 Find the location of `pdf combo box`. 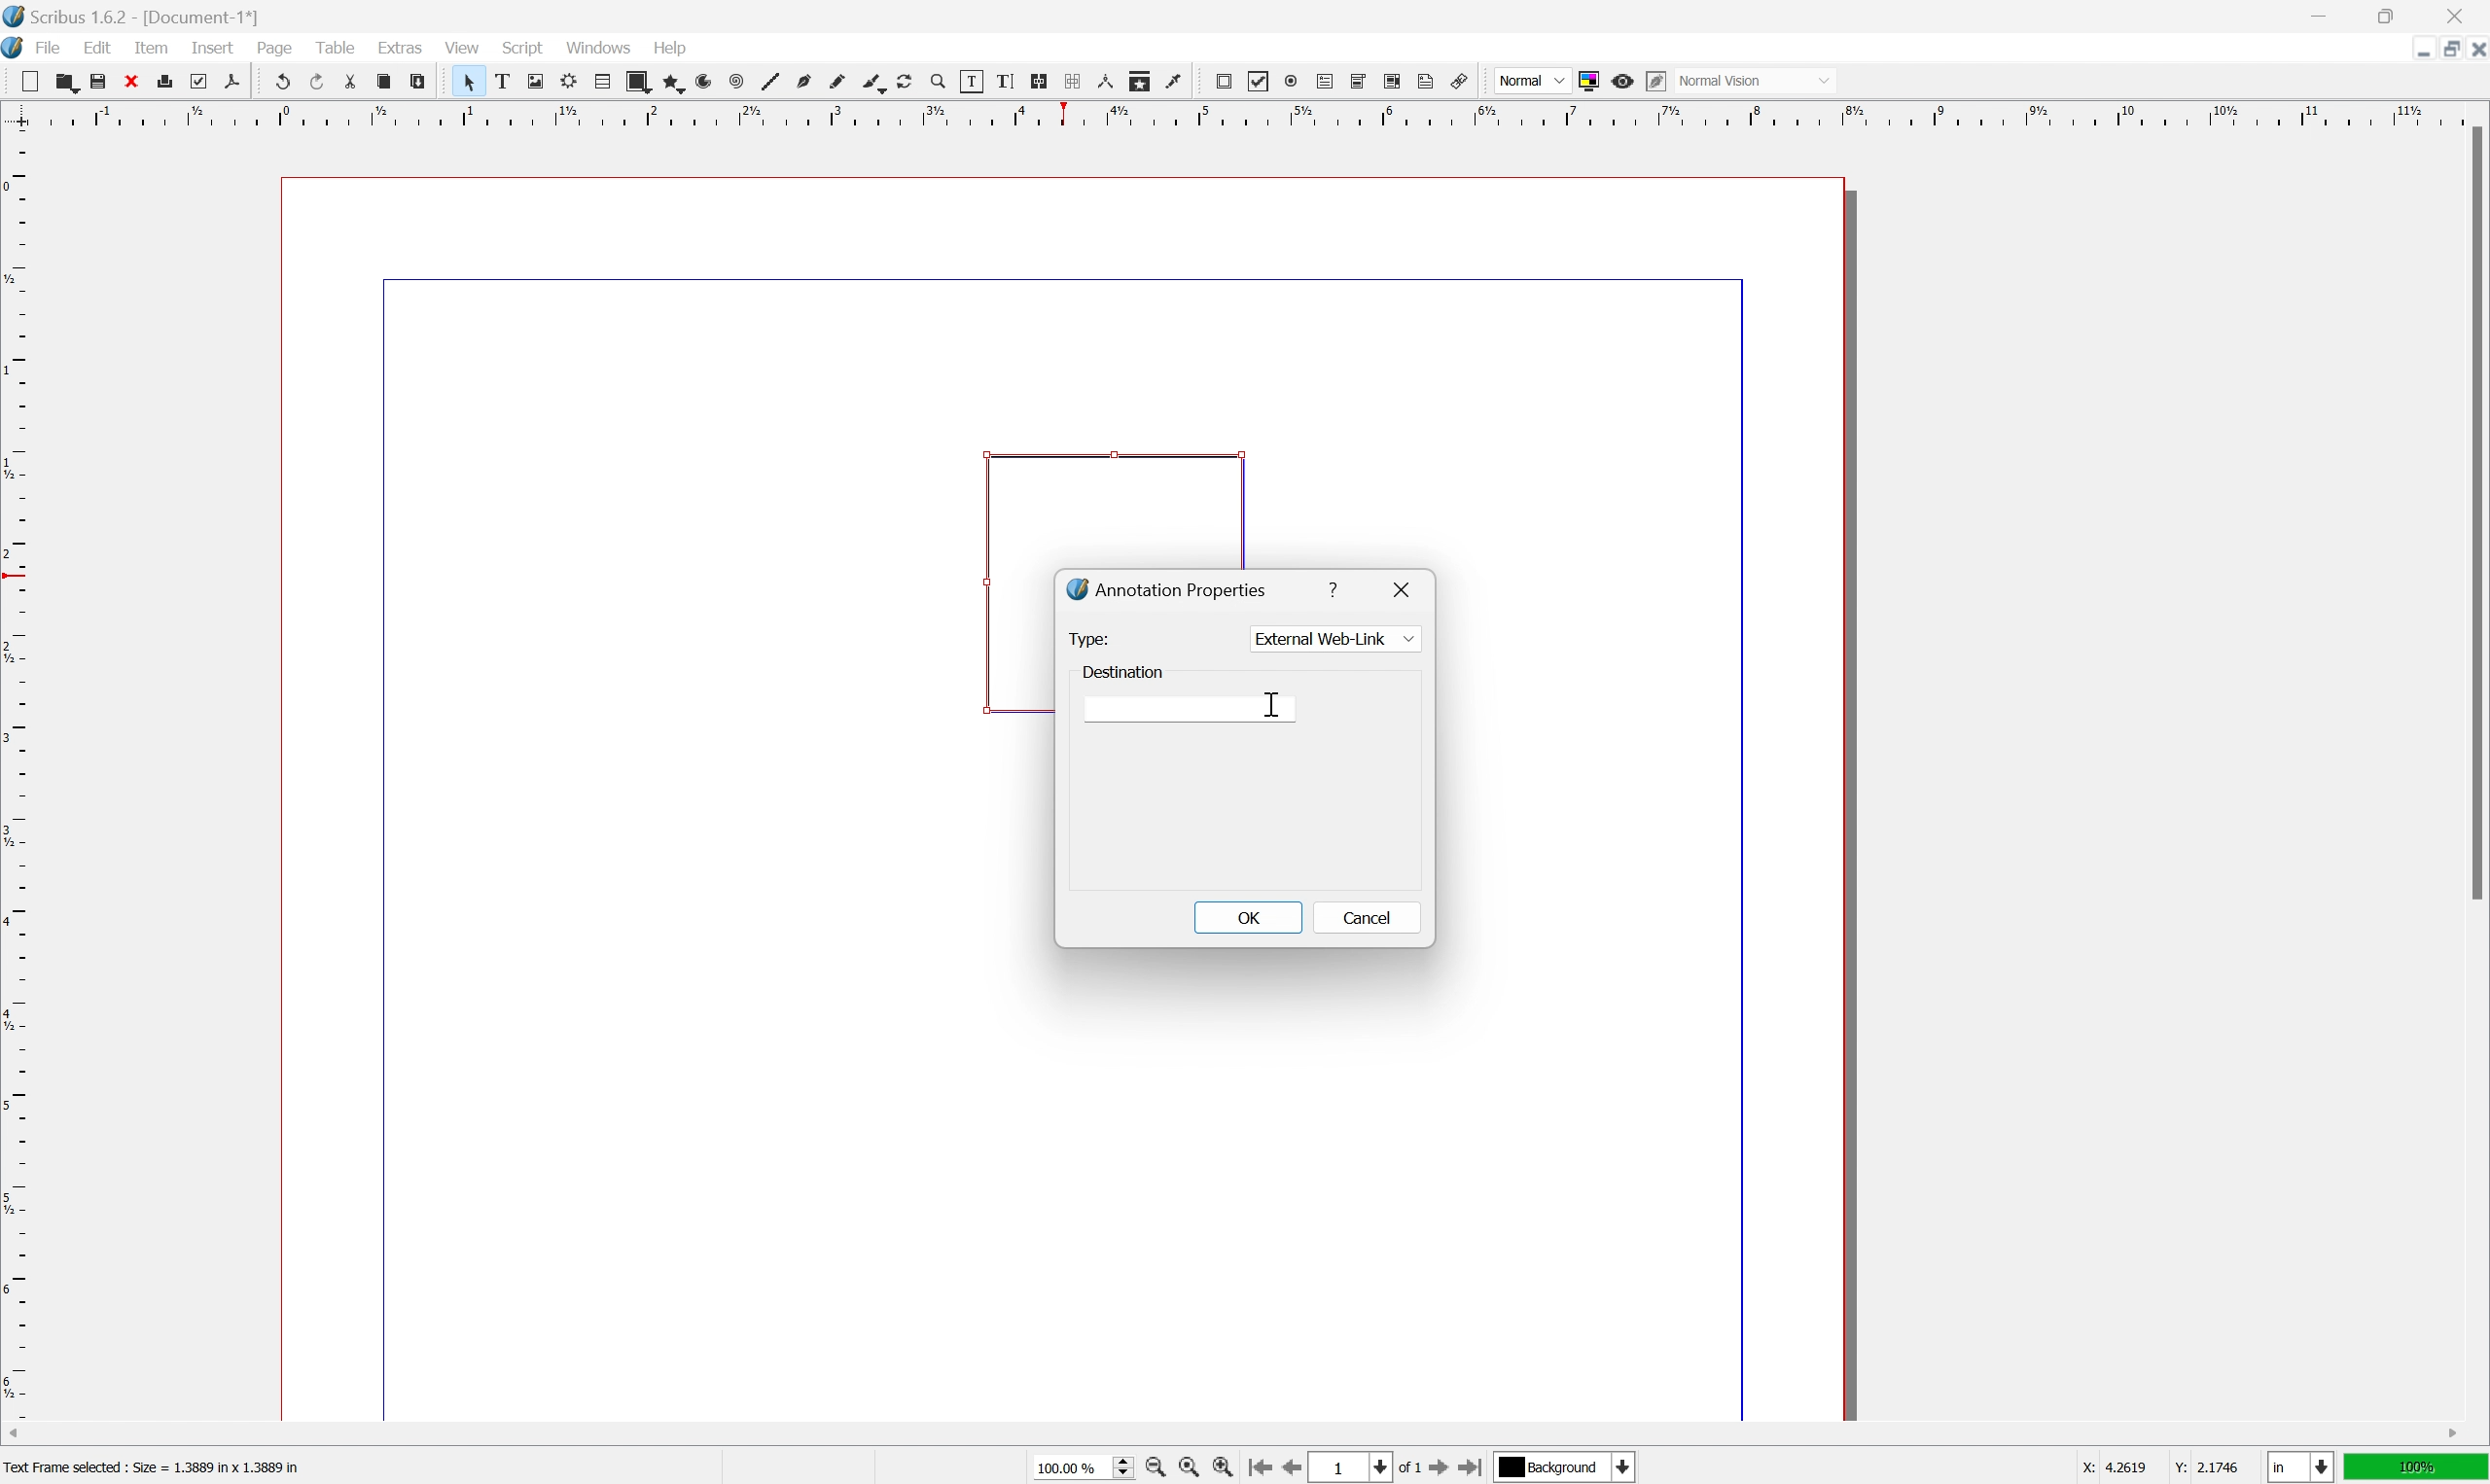

pdf combo box is located at coordinates (1359, 81).